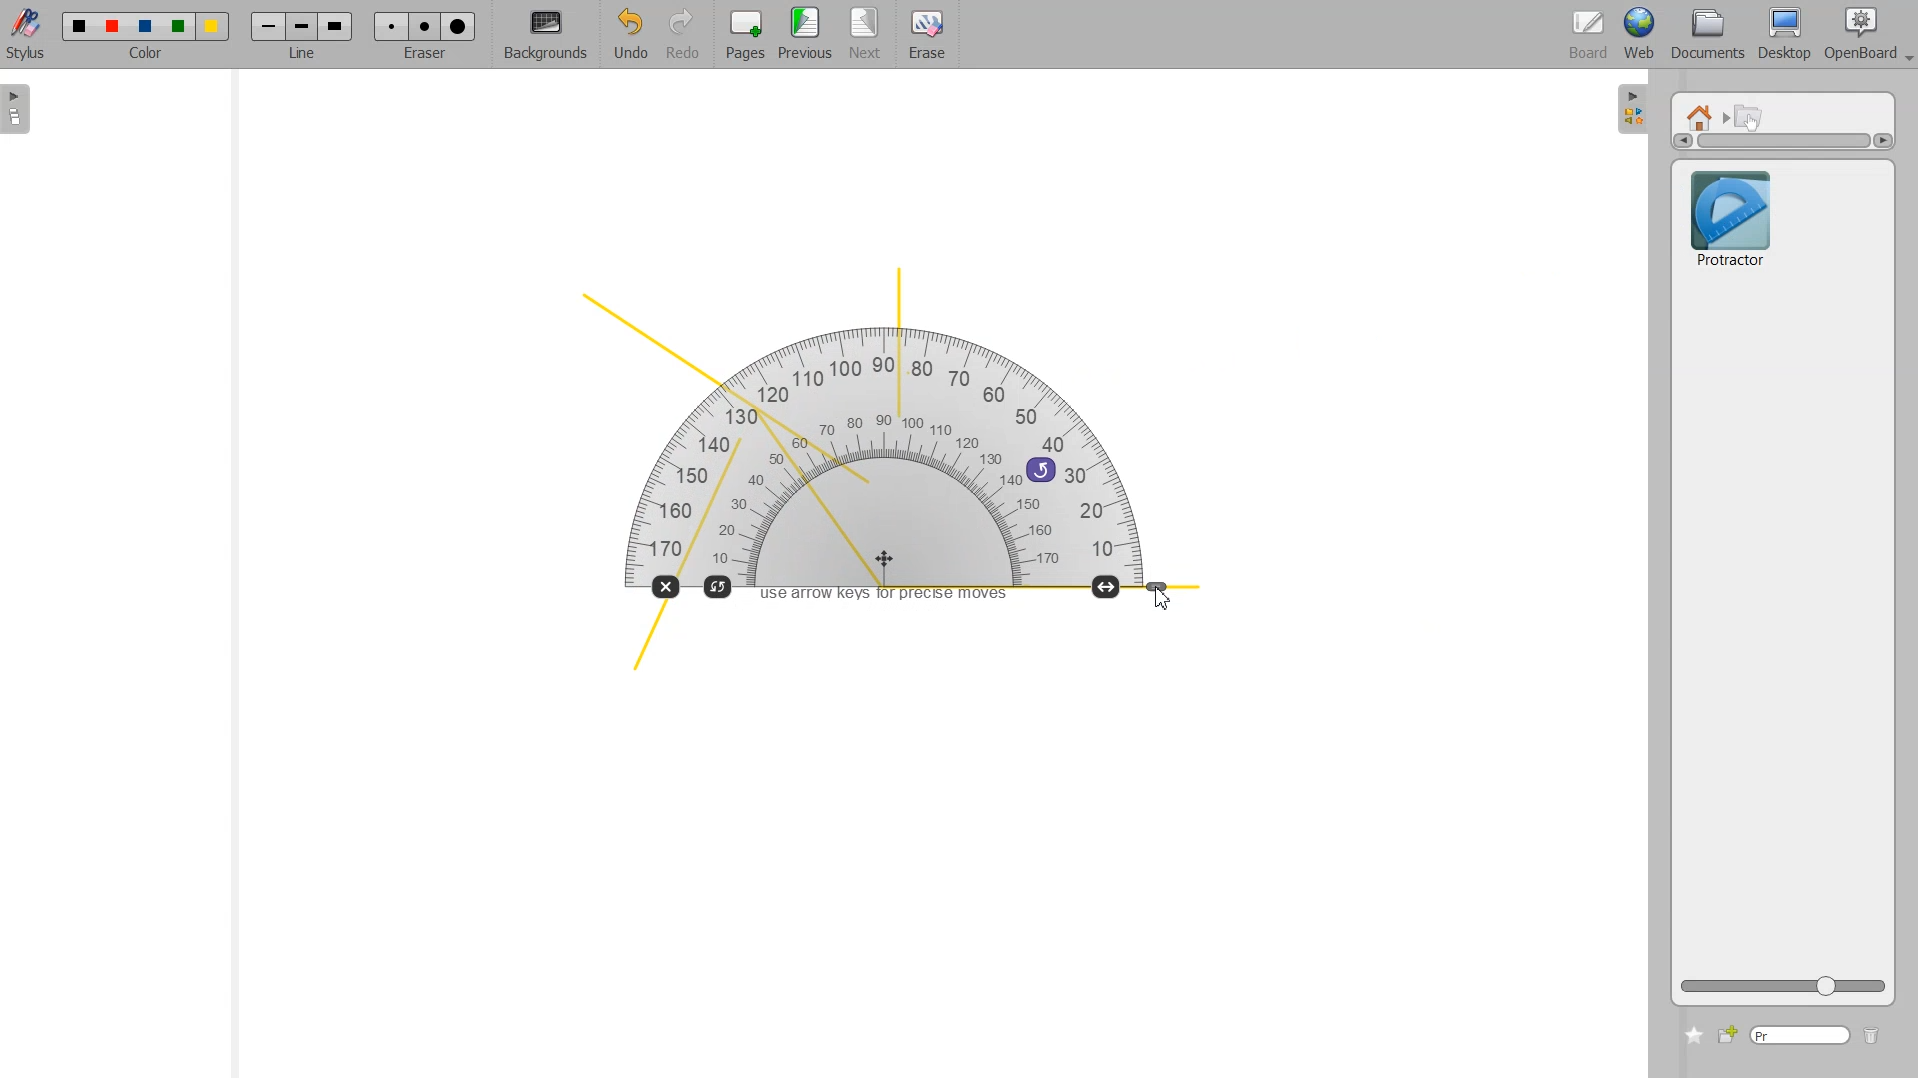 This screenshot has width=1918, height=1078. I want to click on Interactive, so click(1750, 116).